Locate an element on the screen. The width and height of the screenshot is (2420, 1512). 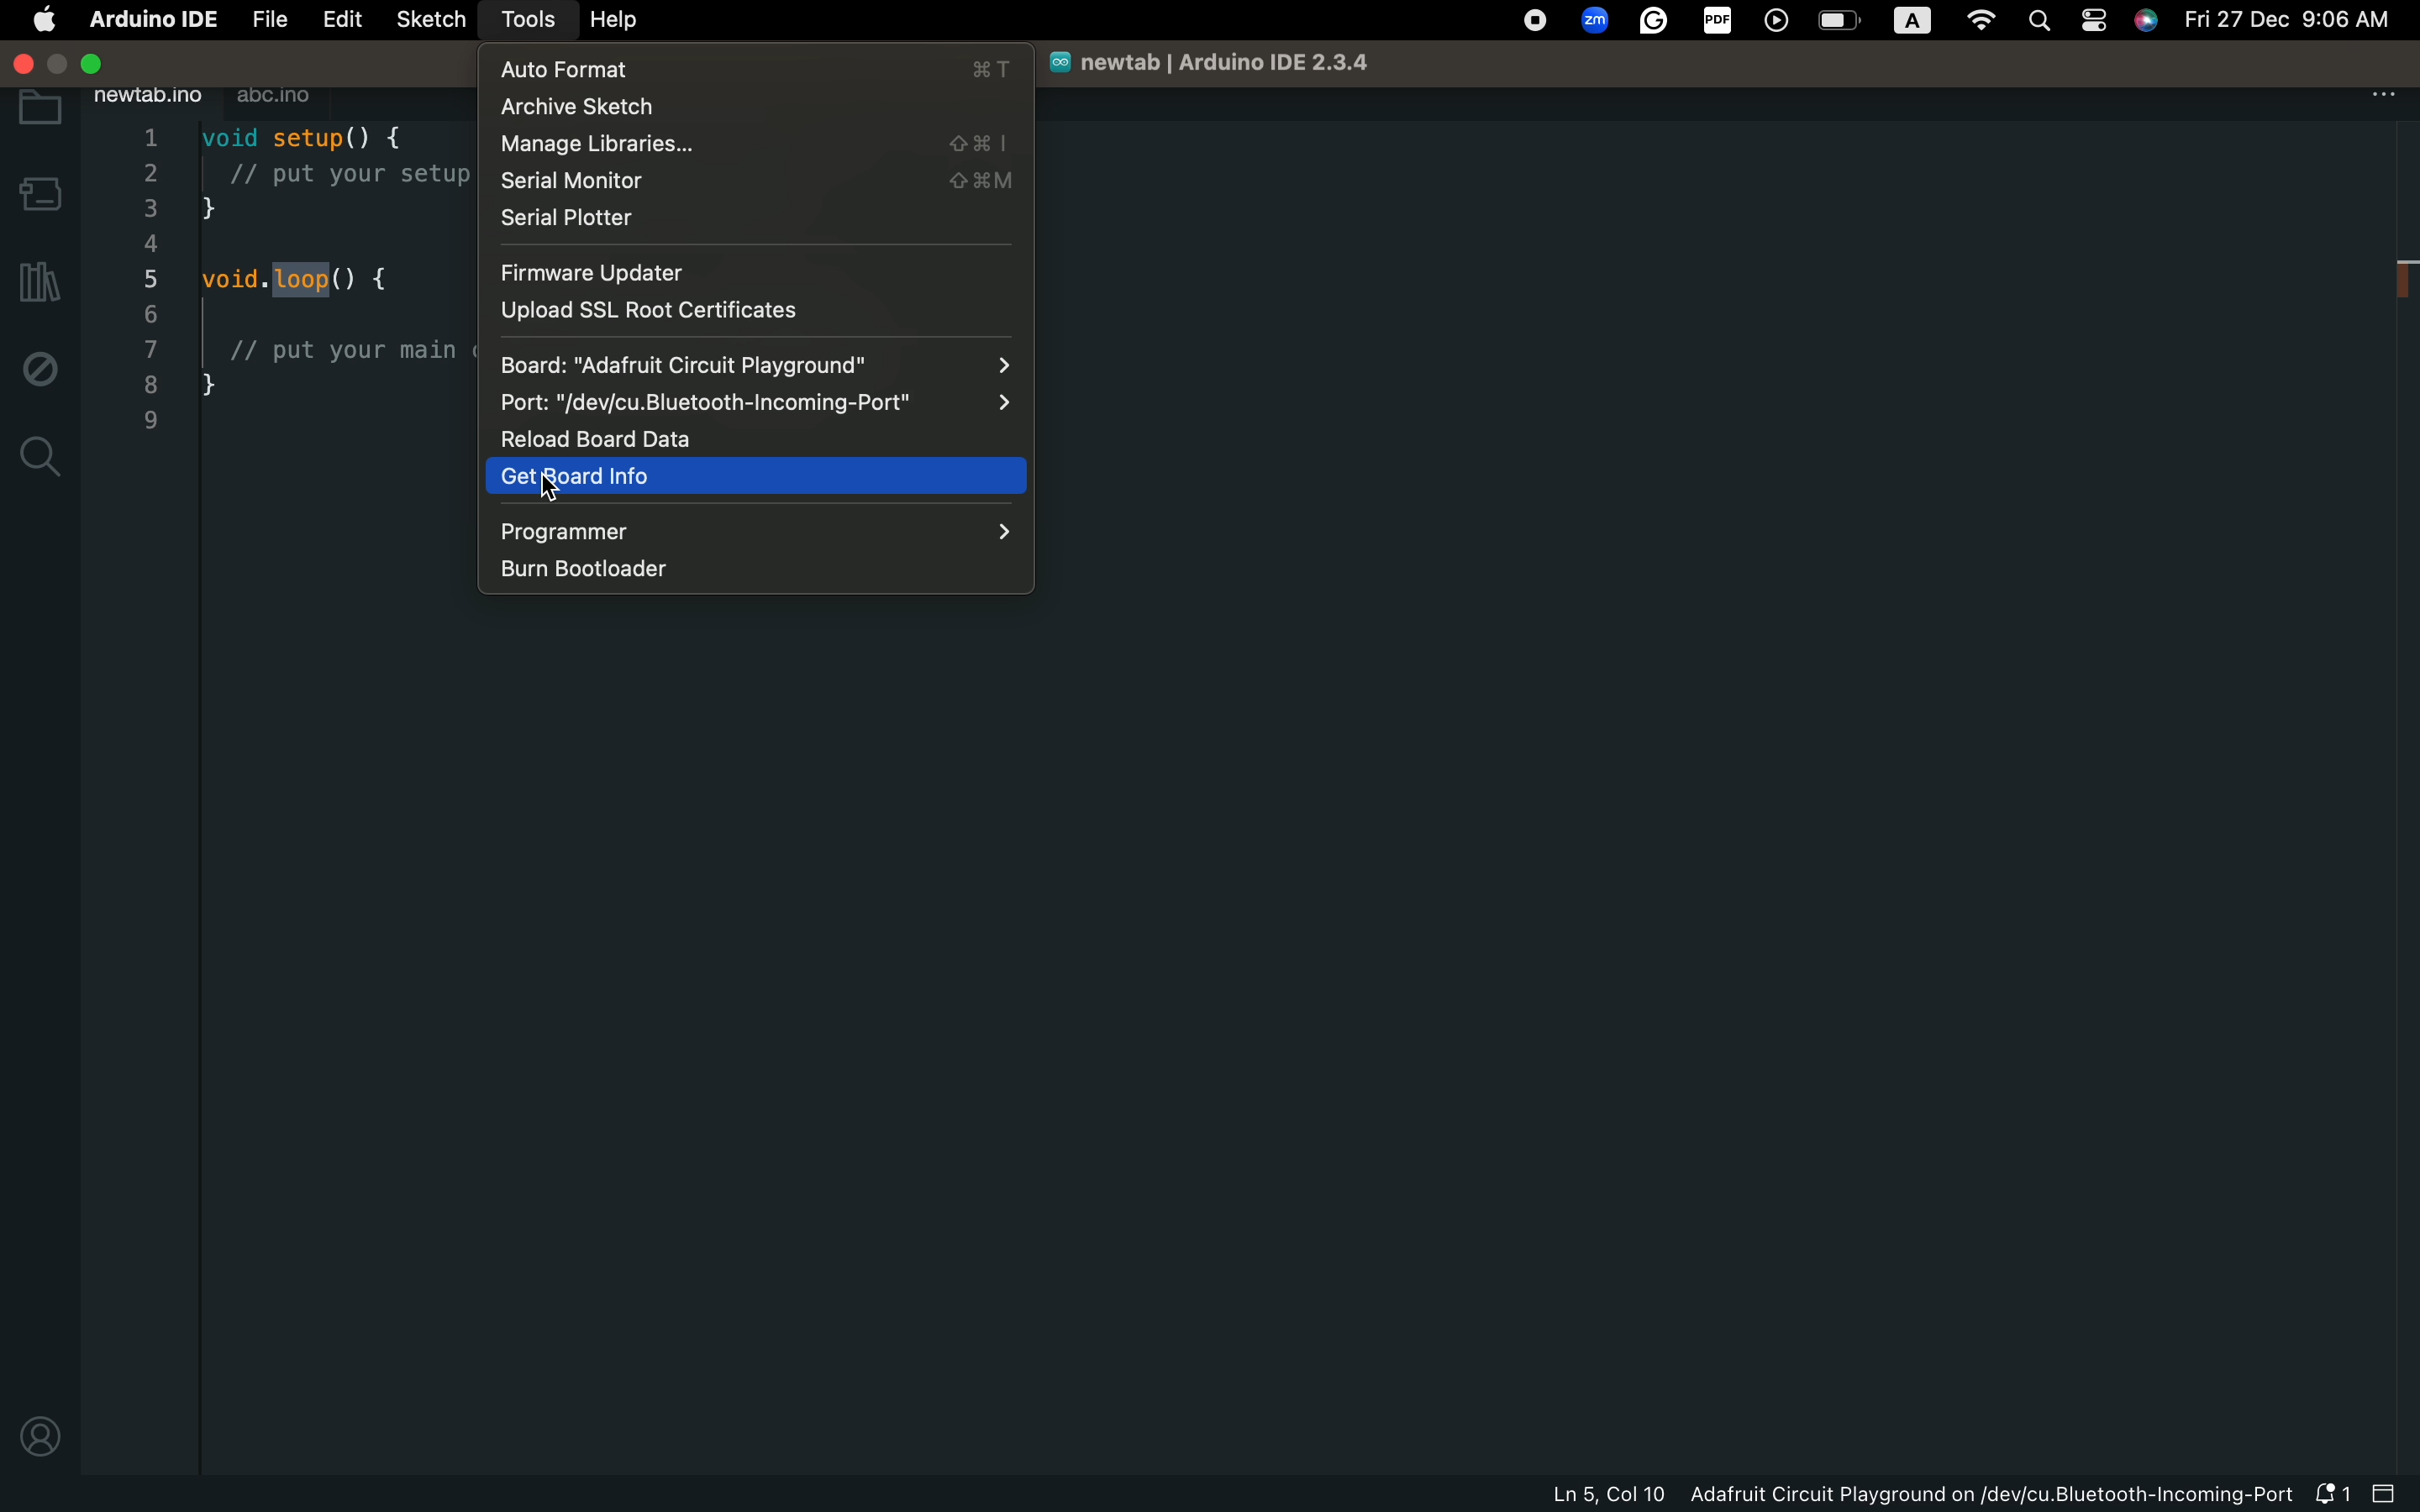
A is located at coordinates (1909, 22).